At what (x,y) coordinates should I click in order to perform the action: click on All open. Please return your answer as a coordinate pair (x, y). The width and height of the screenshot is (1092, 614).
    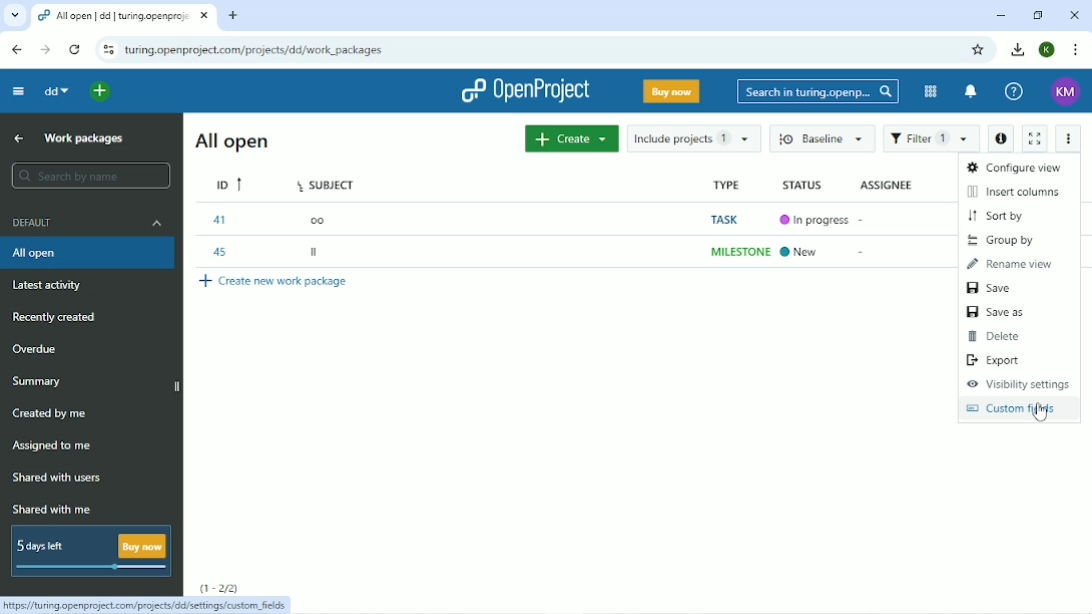
    Looking at the image, I should click on (88, 253).